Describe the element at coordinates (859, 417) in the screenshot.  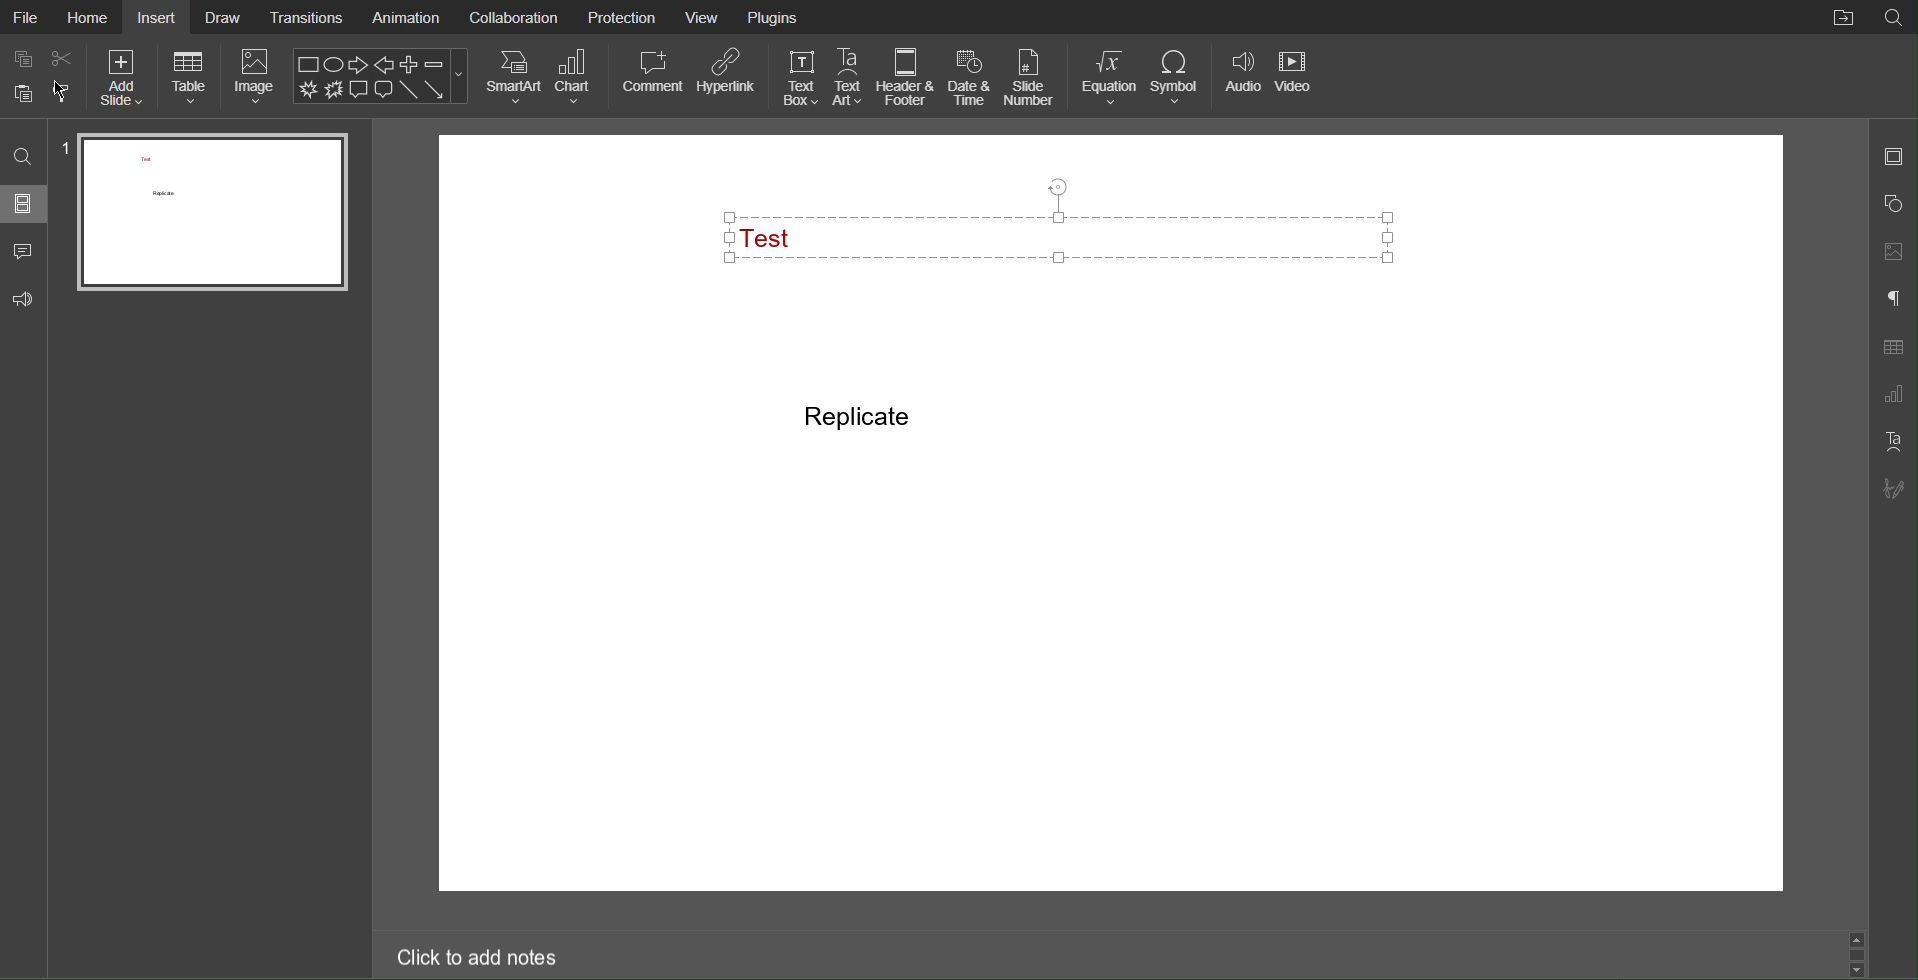
I see `Replicate` at that location.